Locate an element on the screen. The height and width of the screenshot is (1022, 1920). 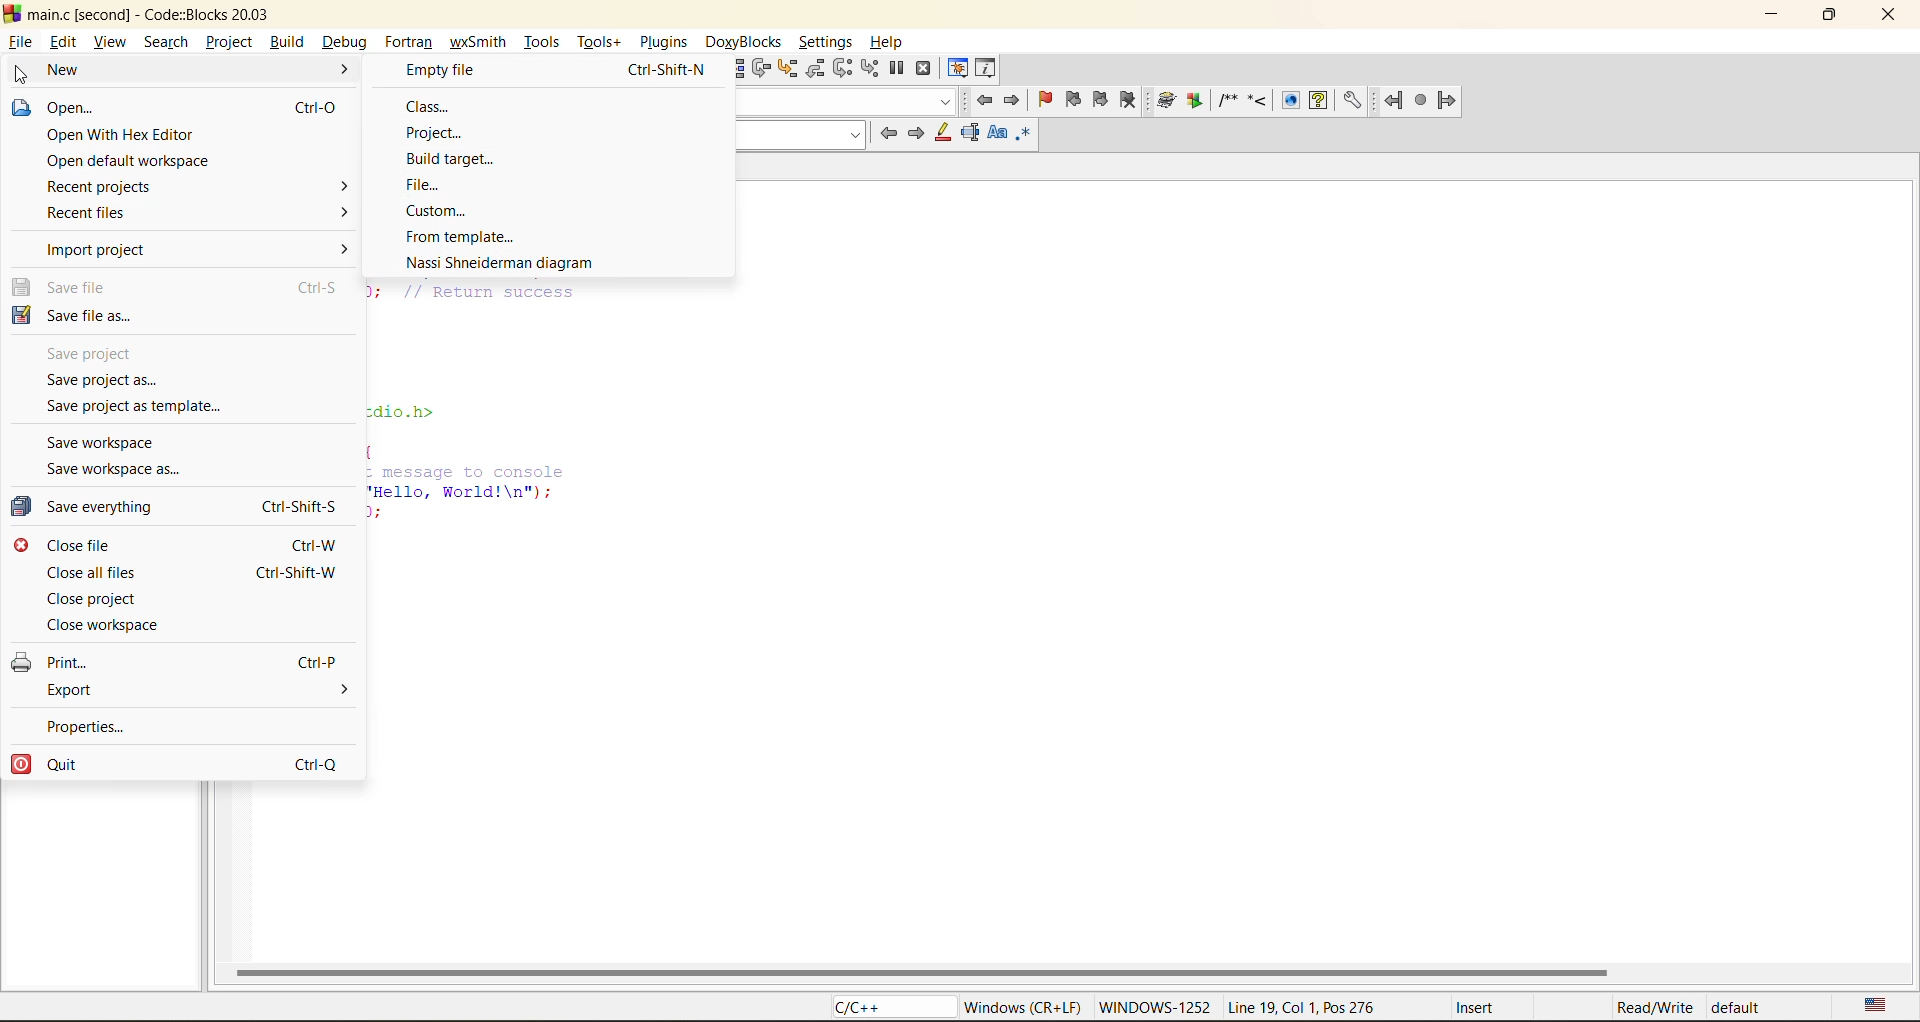
run to cursor is located at coordinates (731, 68).